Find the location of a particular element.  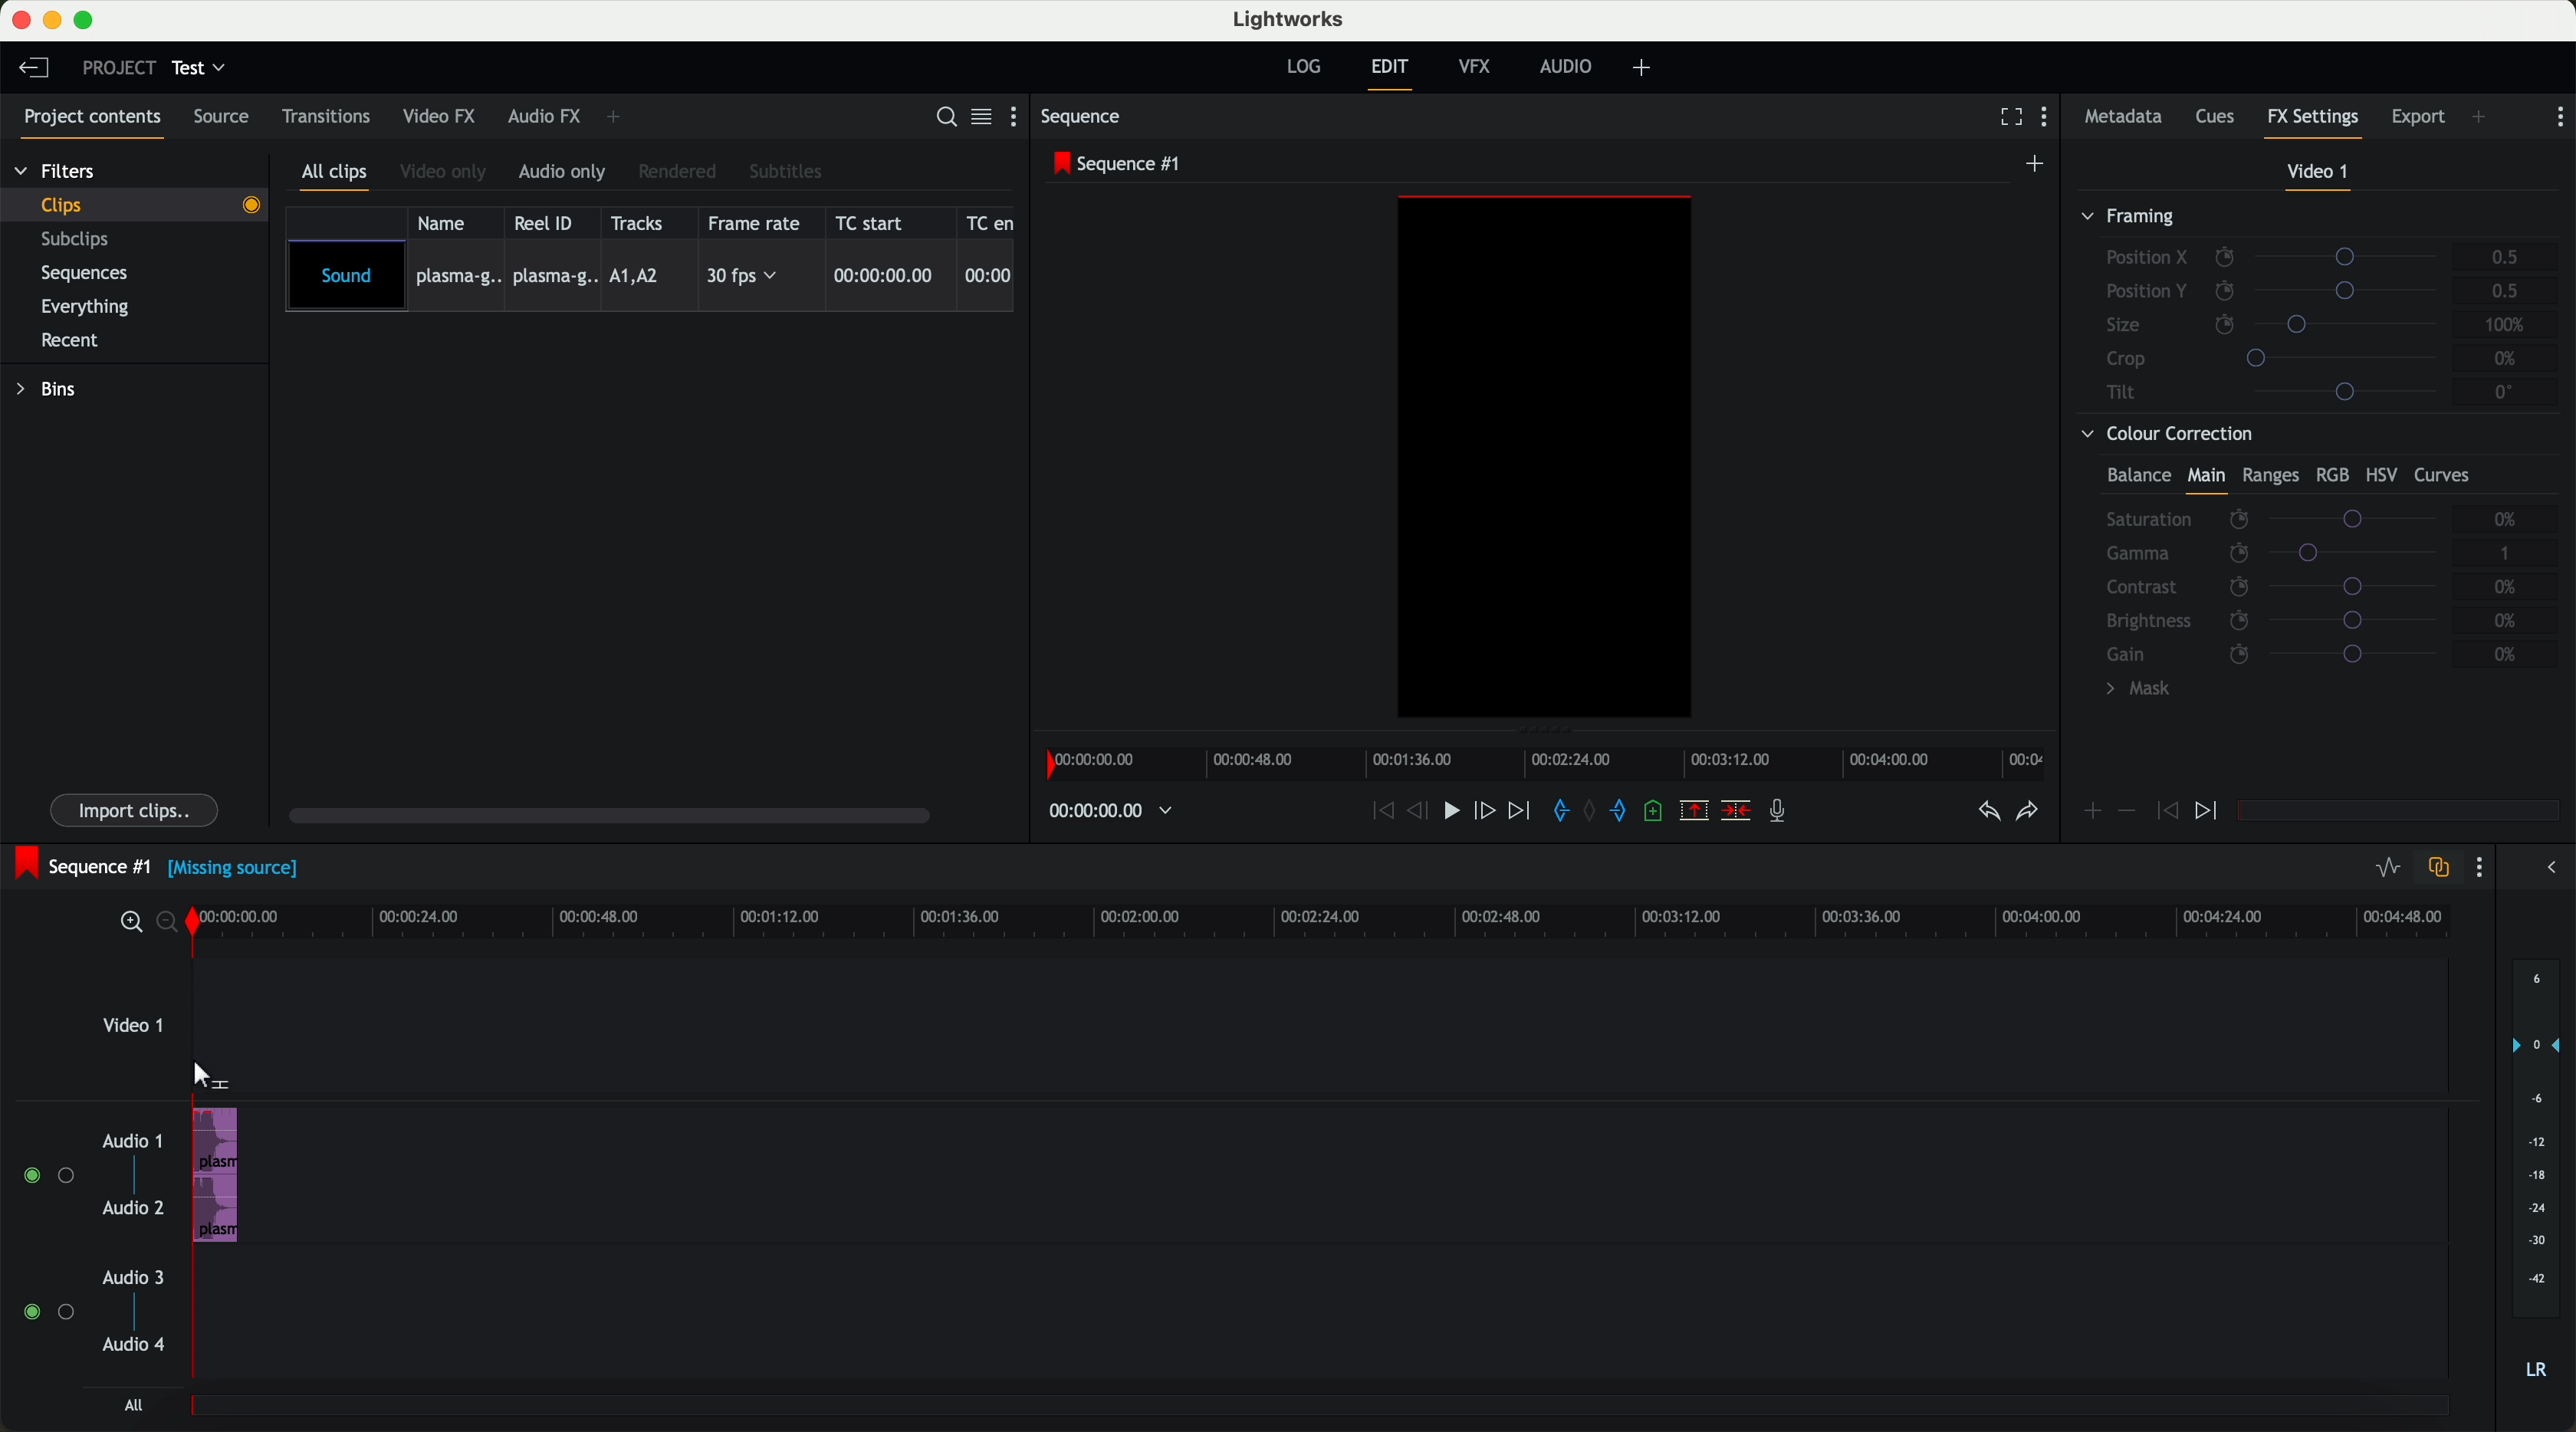

sequence is located at coordinates (1087, 119).